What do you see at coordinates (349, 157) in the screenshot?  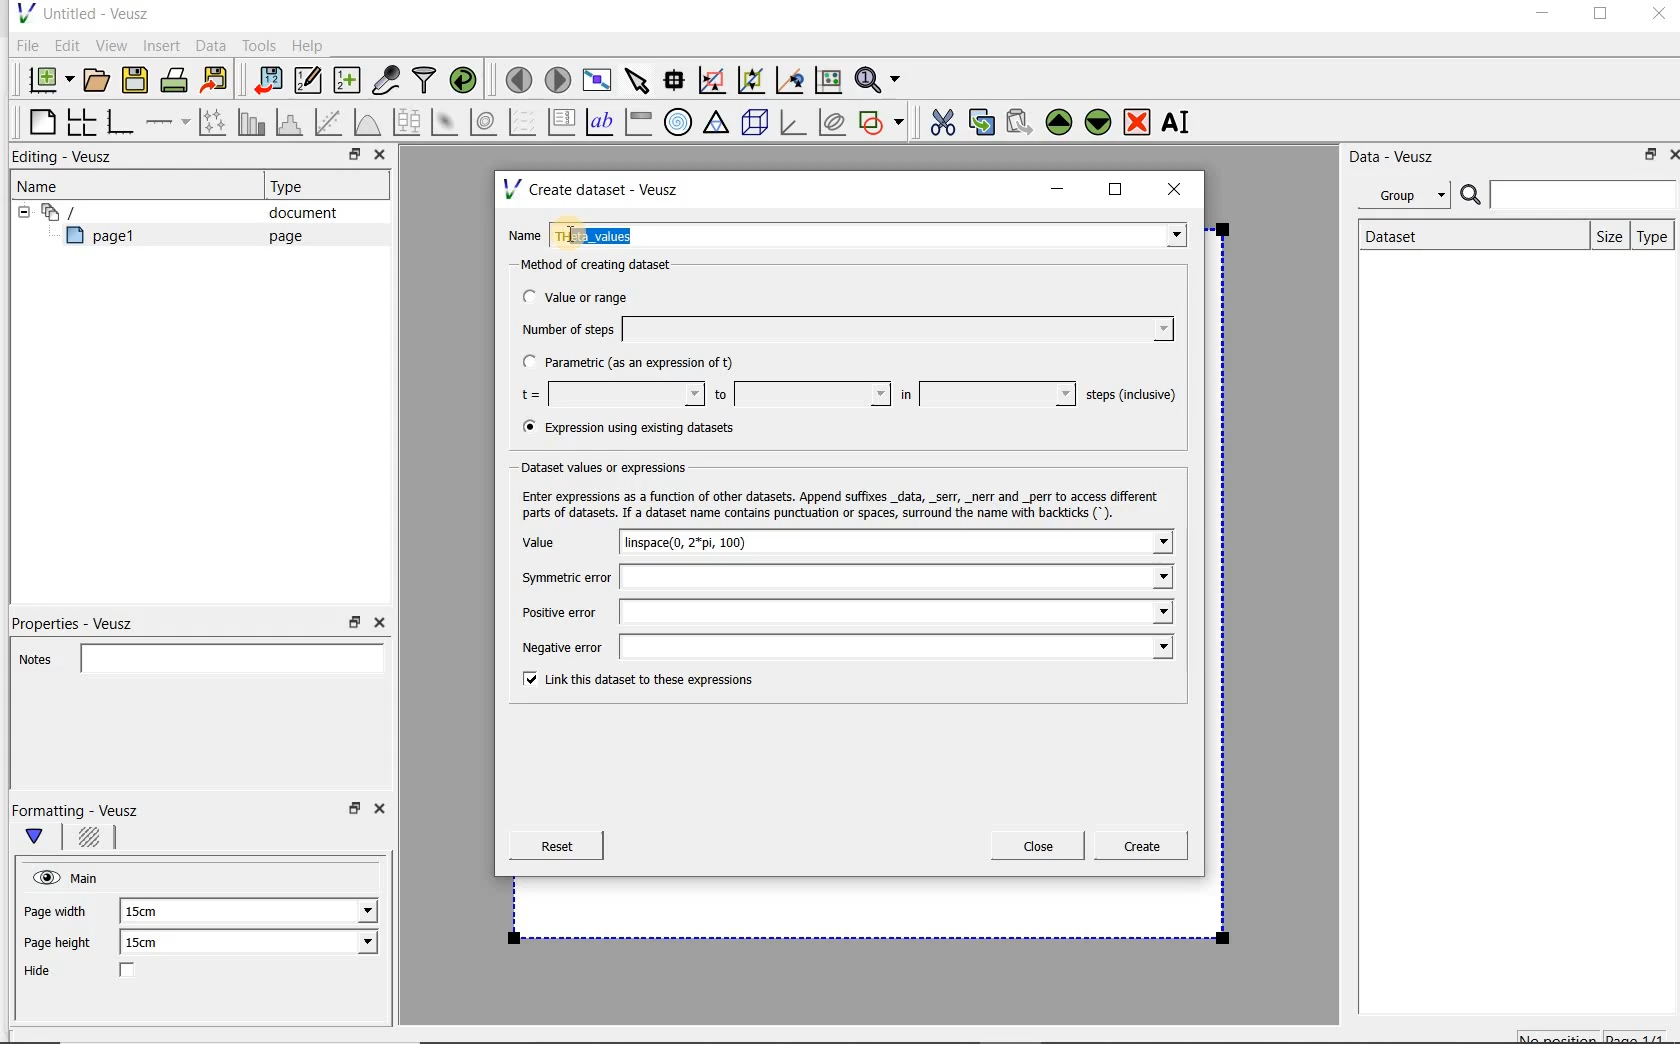 I see `restore down` at bounding box center [349, 157].